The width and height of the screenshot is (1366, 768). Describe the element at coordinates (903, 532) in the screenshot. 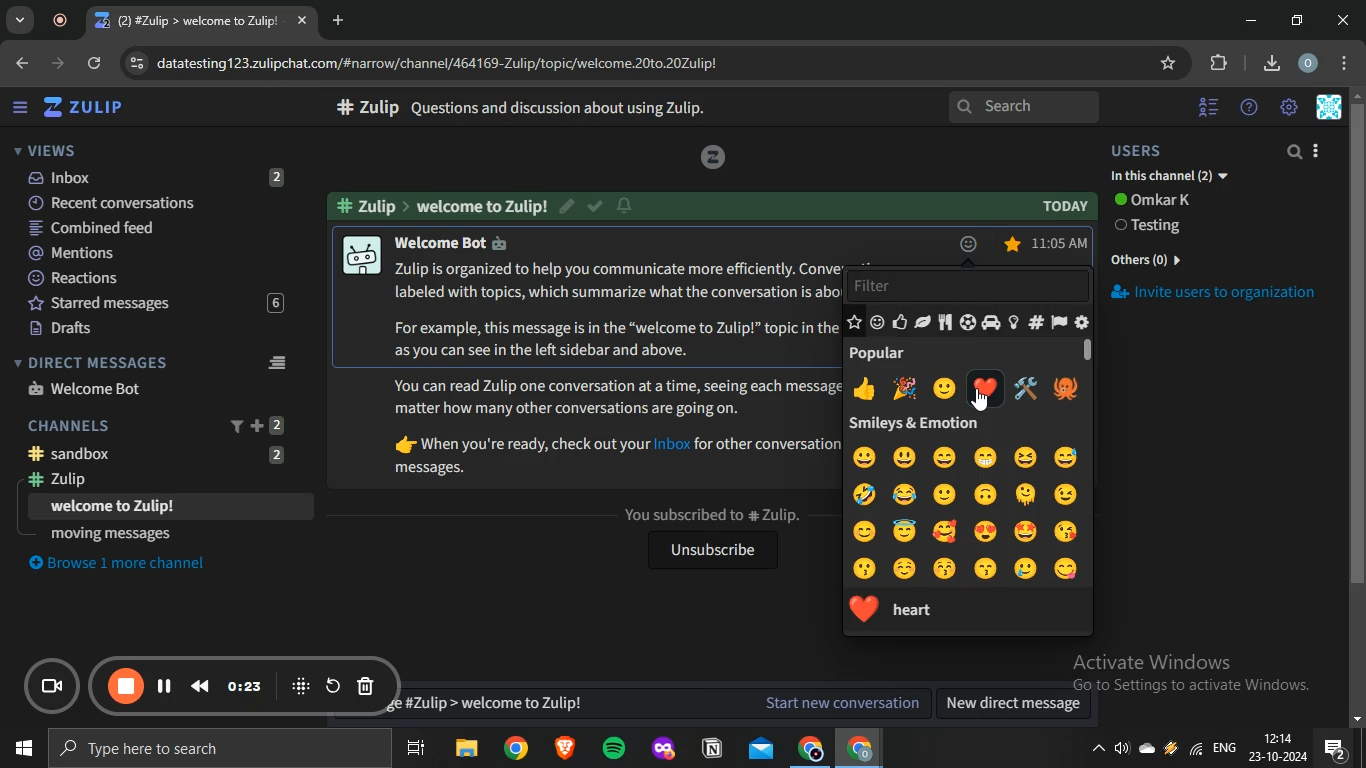

I see `innocent ` at that location.